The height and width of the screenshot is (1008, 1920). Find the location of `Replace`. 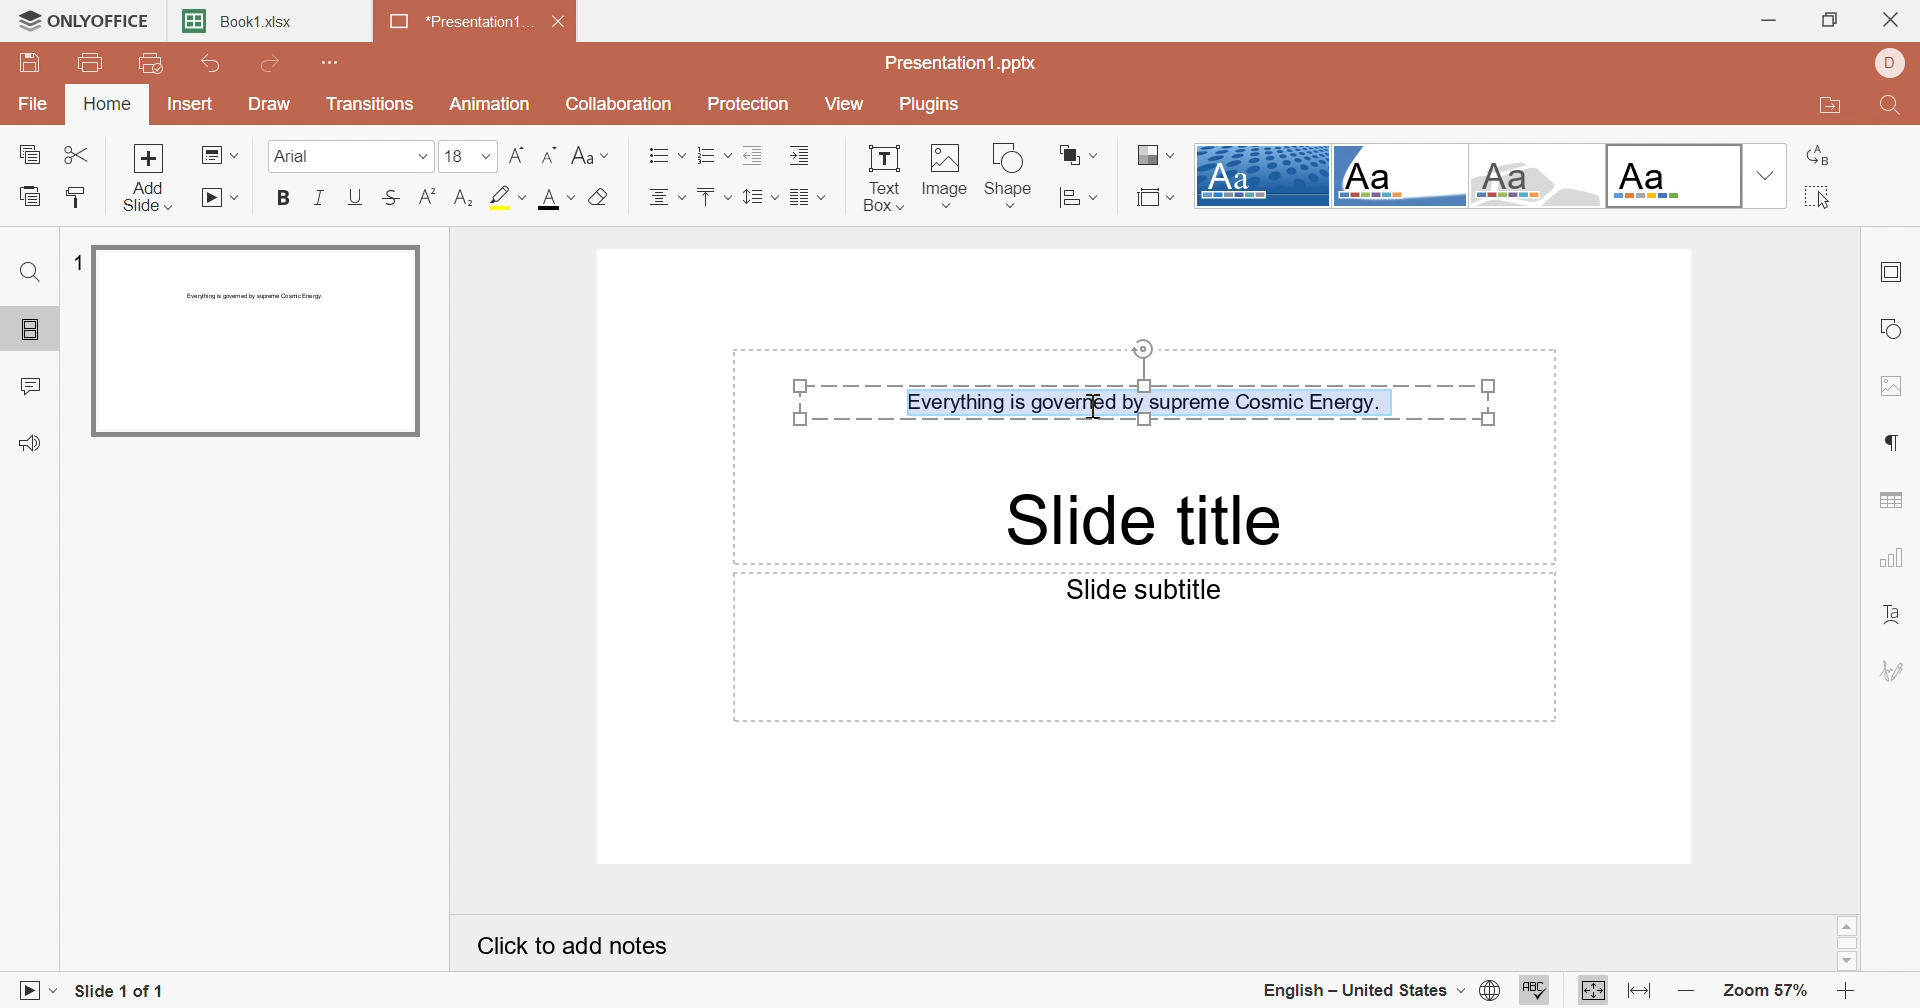

Replace is located at coordinates (1819, 152).